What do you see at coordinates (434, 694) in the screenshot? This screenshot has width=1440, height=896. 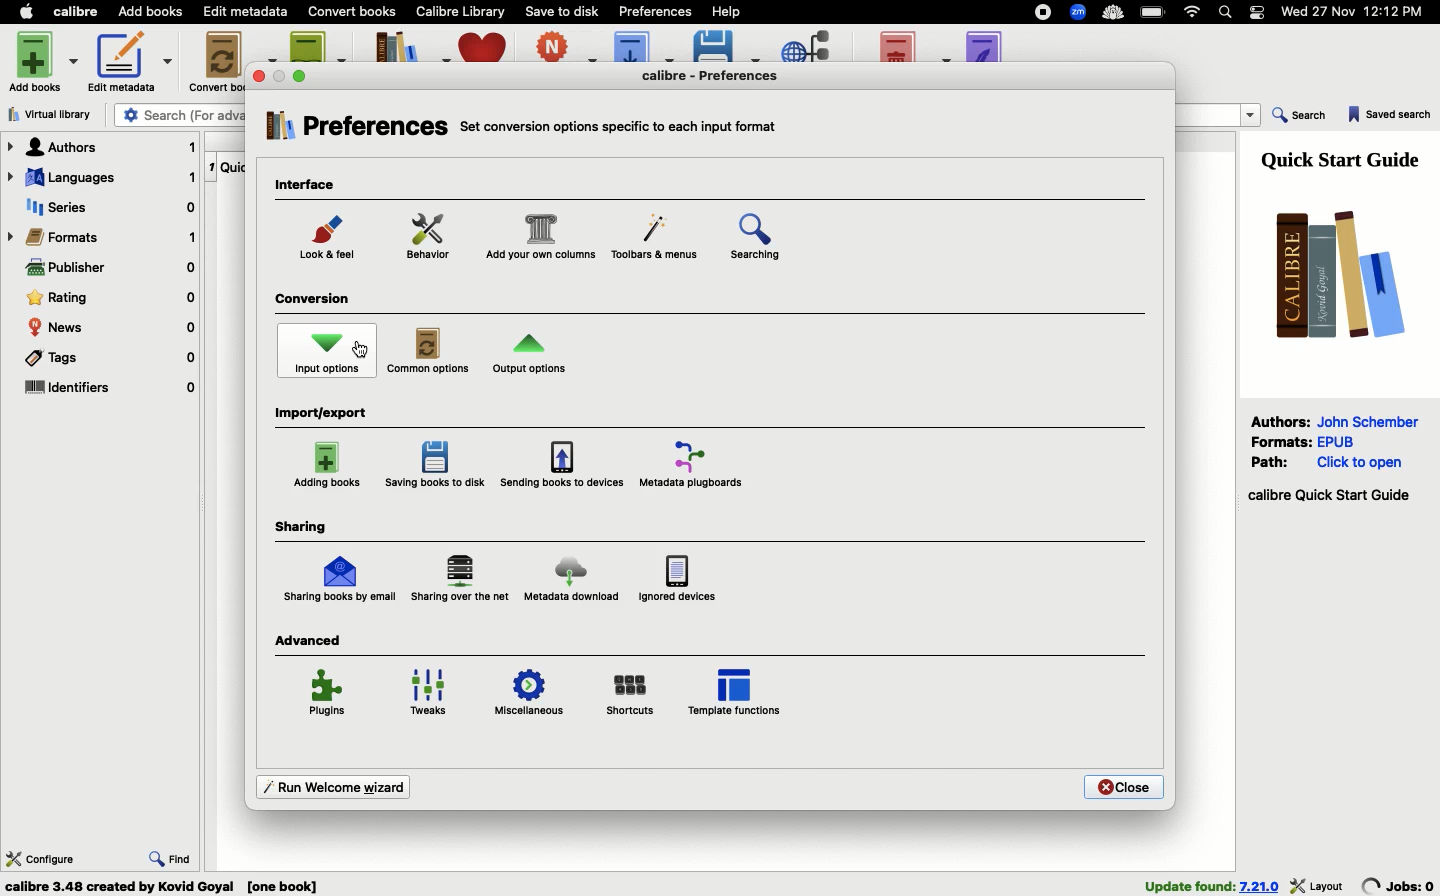 I see `Tweaks` at bounding box center [434, 694].